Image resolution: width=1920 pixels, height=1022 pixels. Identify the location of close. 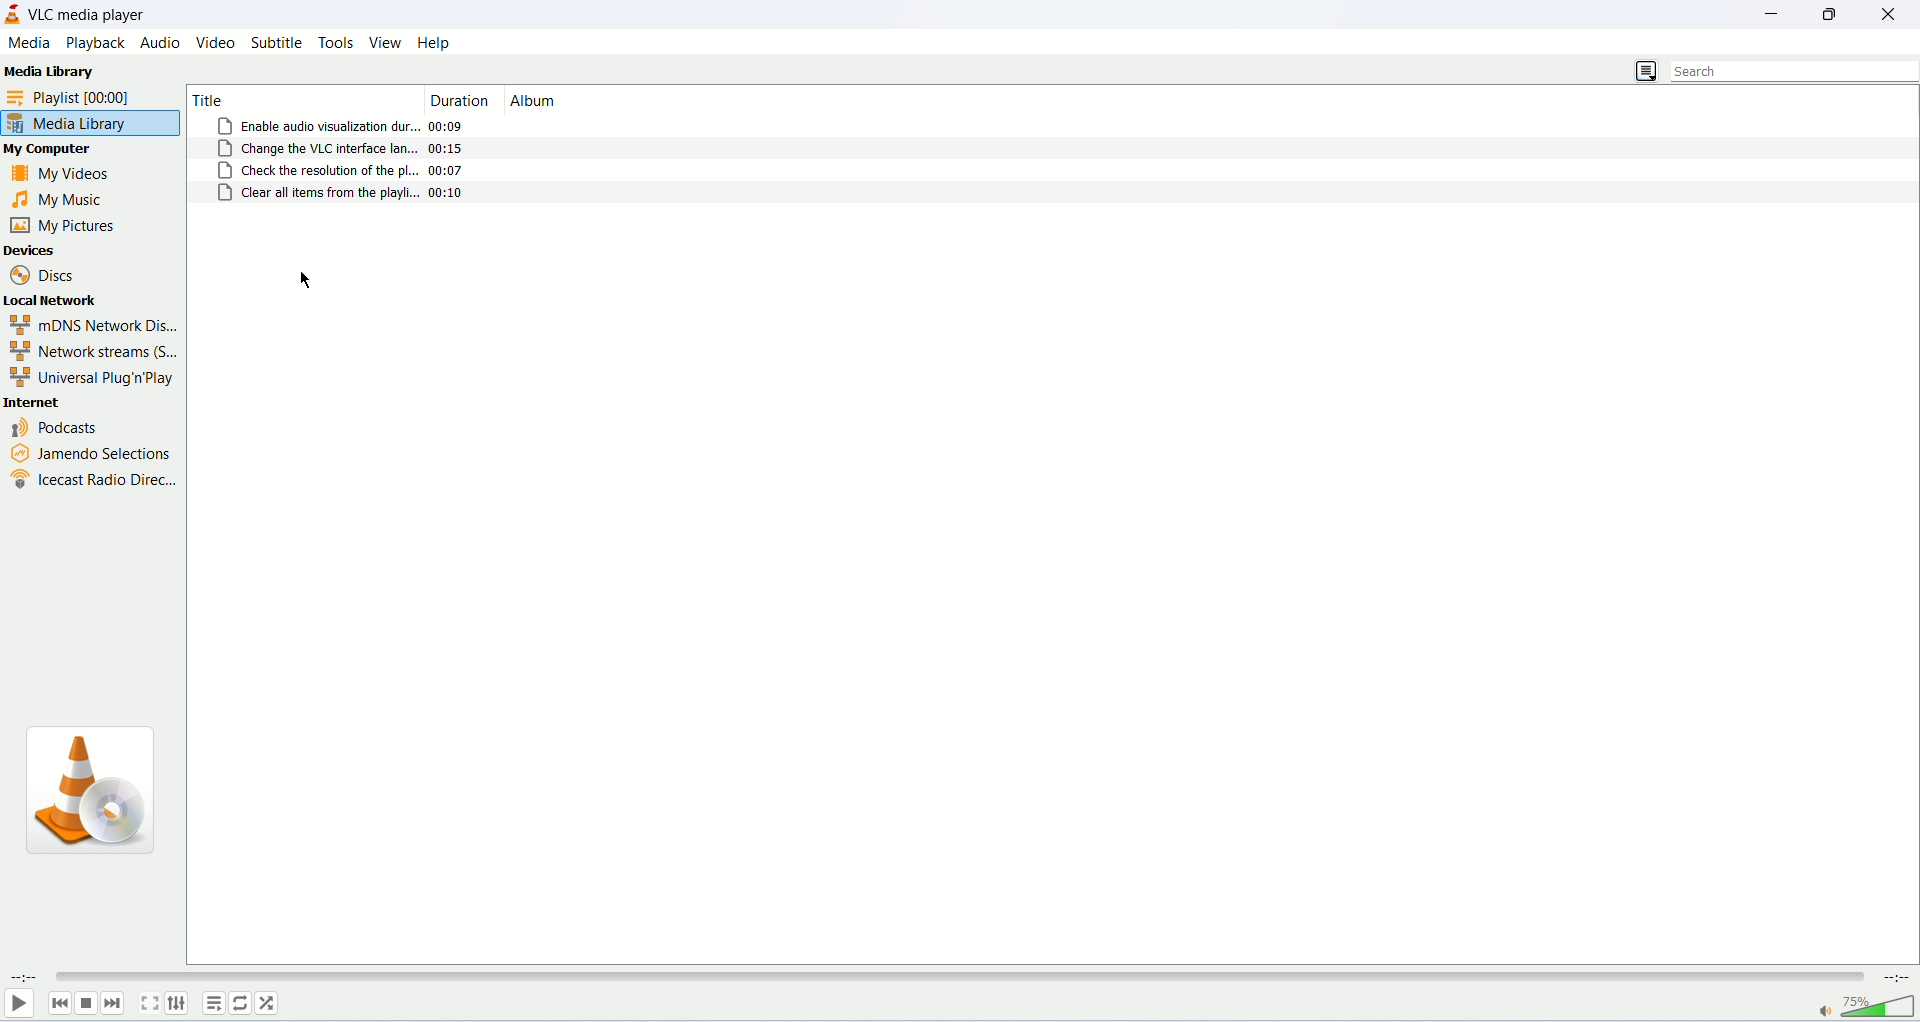
(1894, 15).